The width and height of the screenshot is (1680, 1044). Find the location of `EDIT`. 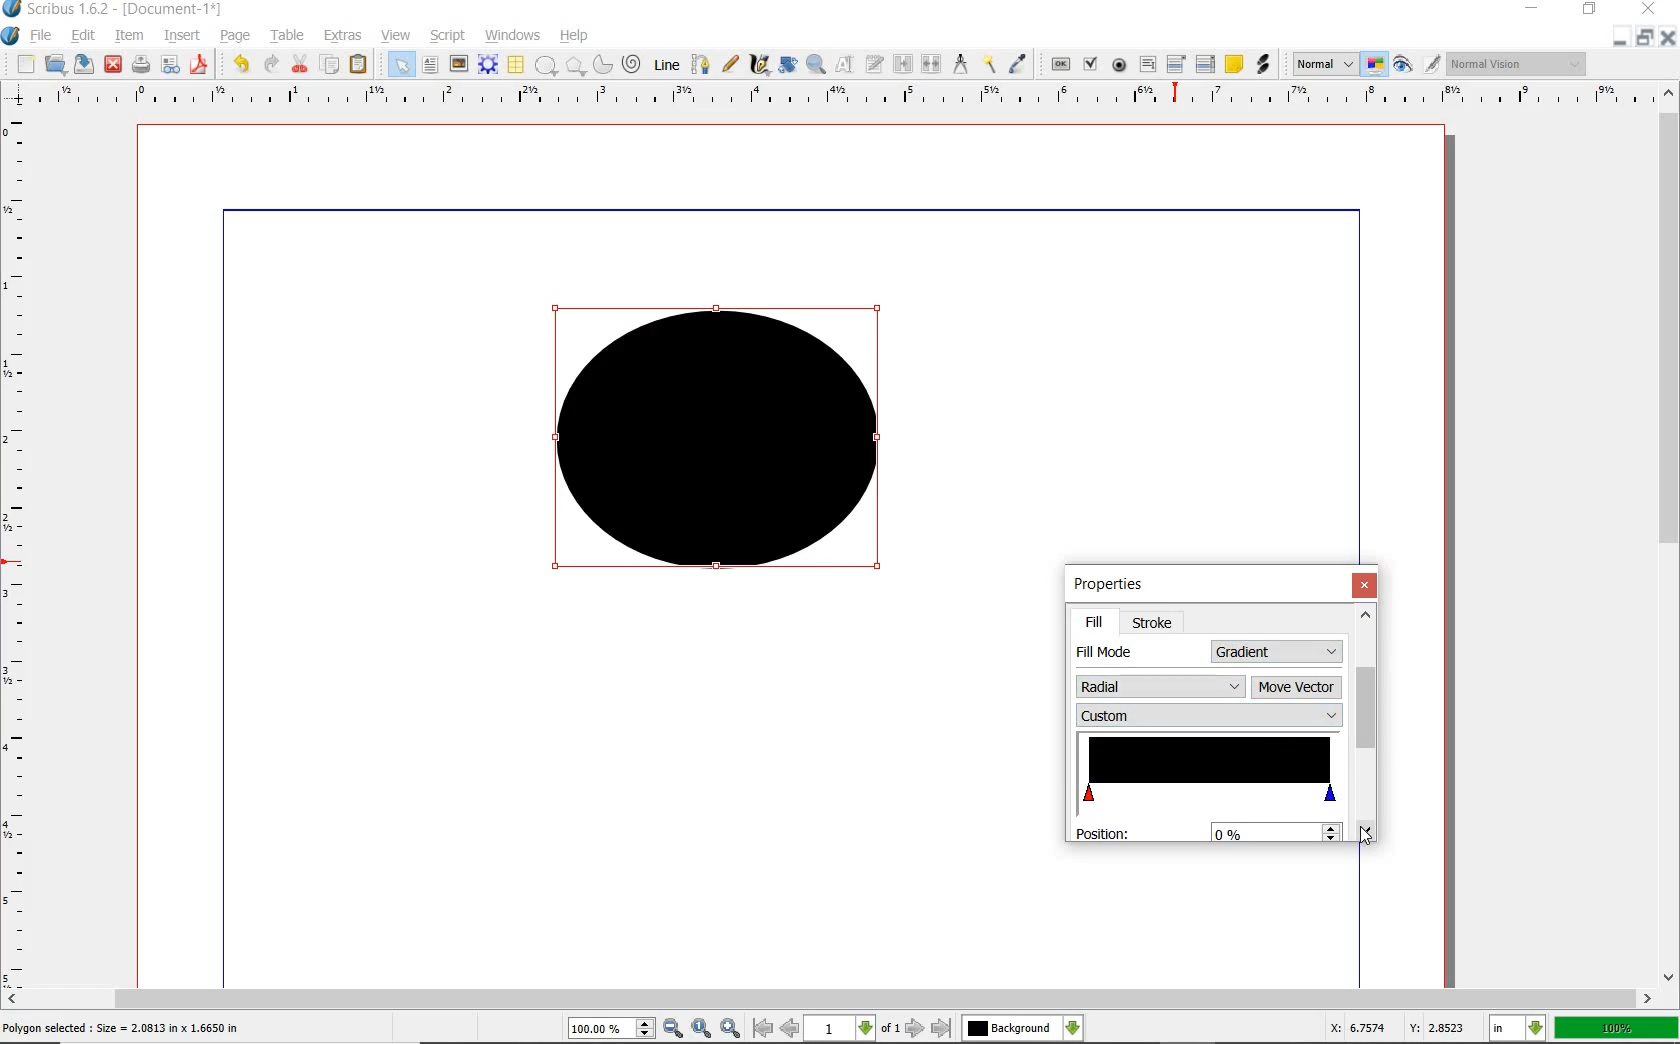

EDIT is located at coordinates (82, 37).